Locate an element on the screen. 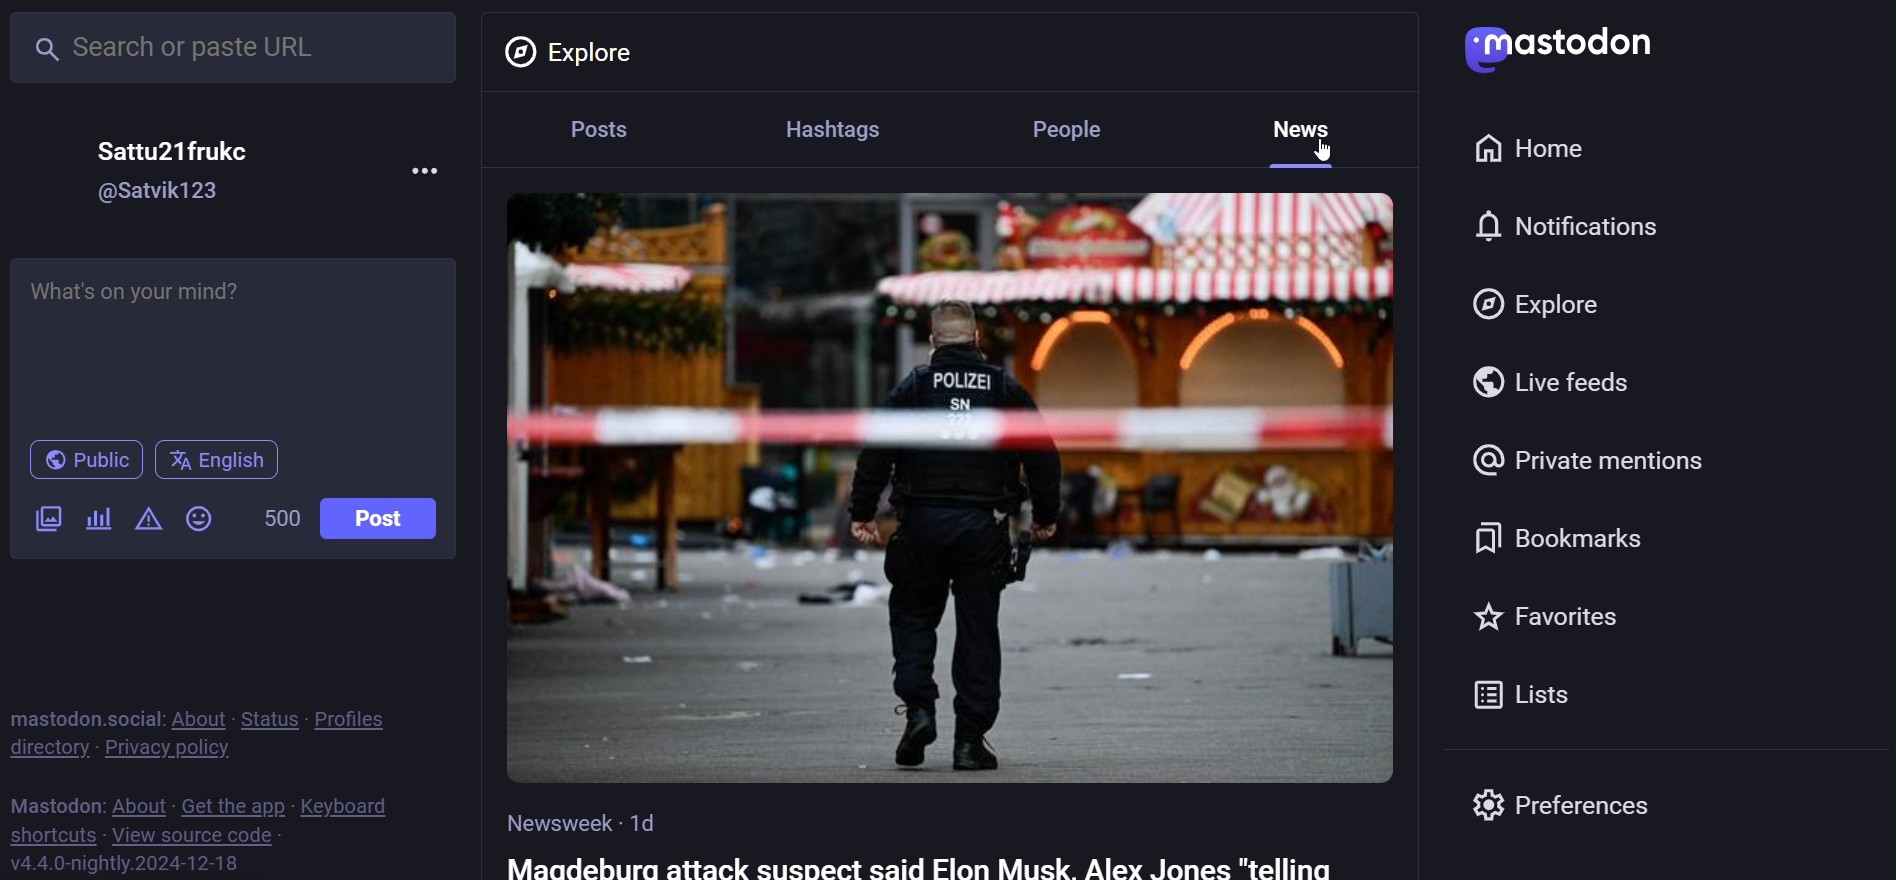 This screenshot has height=880, width=1896. private mention is located at coordinates (1613, 456).